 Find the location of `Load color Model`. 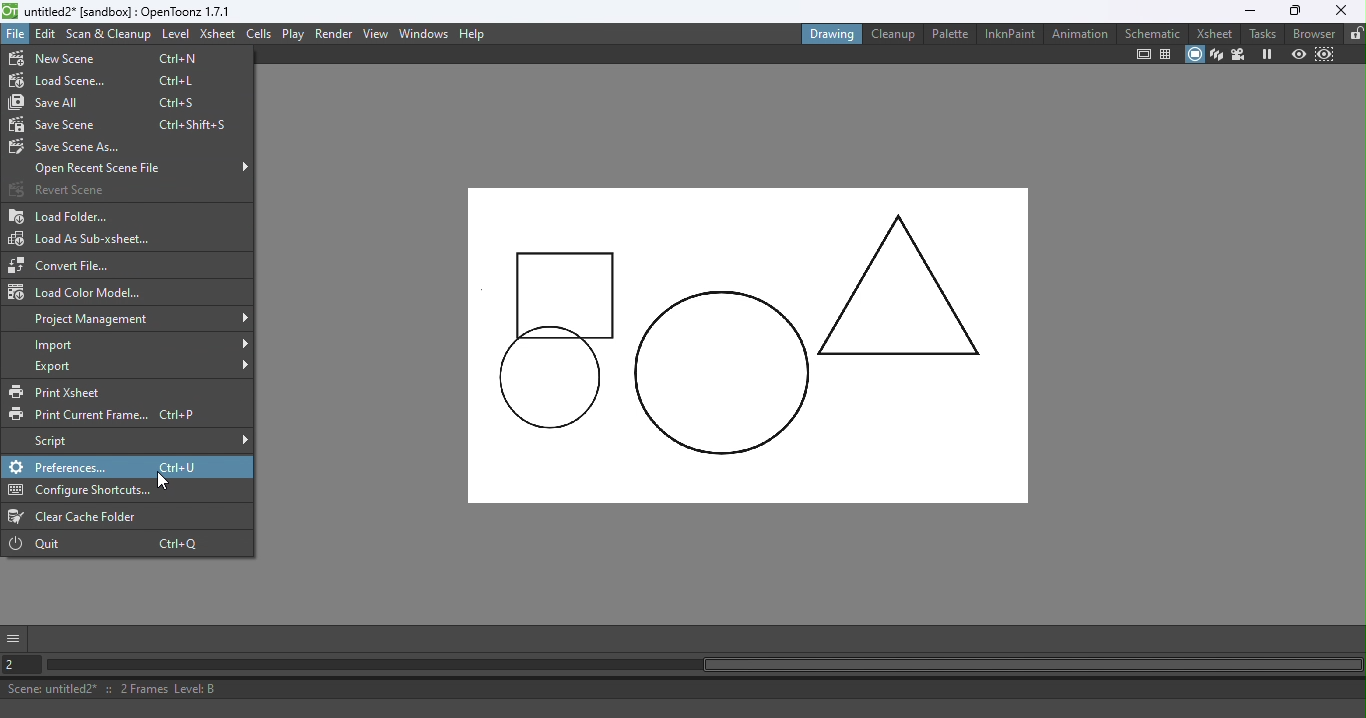

Load color Model is located at coordinates (88, 291).